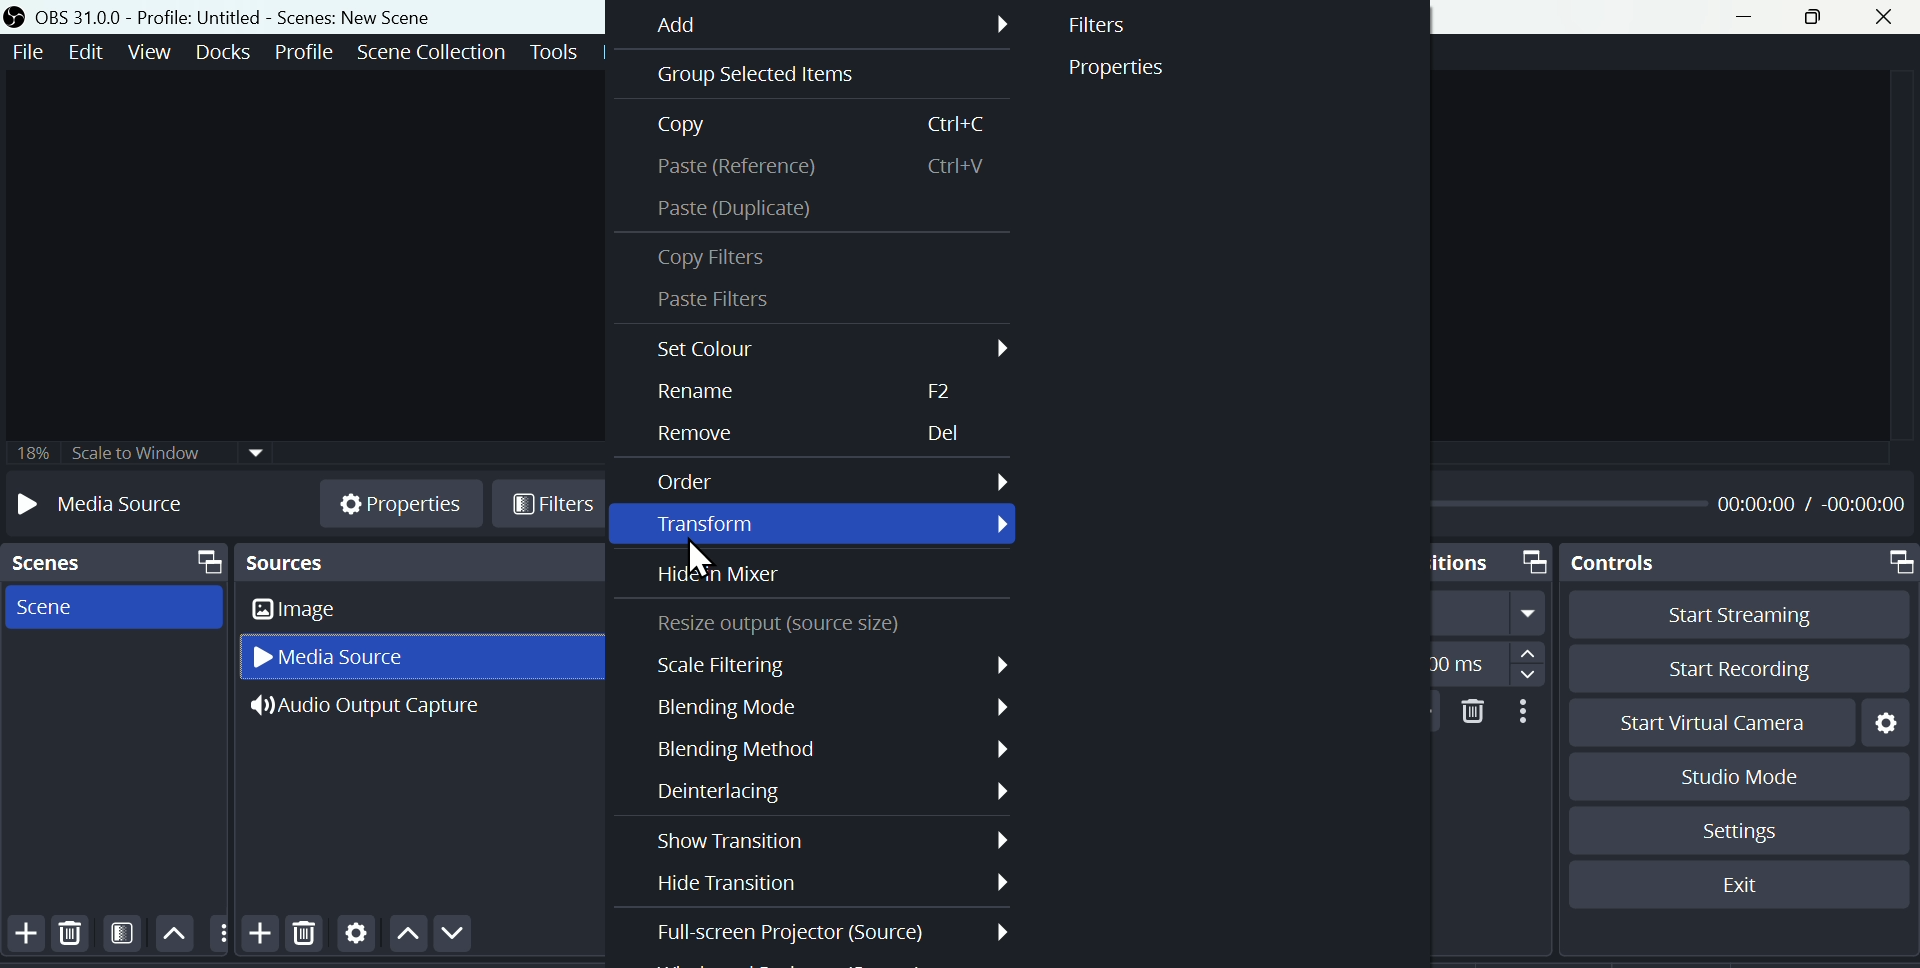 This screenshot has width=1920, height=968. Describe the element at coordinates (23, 936) in the screenshot. I see `Add` at that location.